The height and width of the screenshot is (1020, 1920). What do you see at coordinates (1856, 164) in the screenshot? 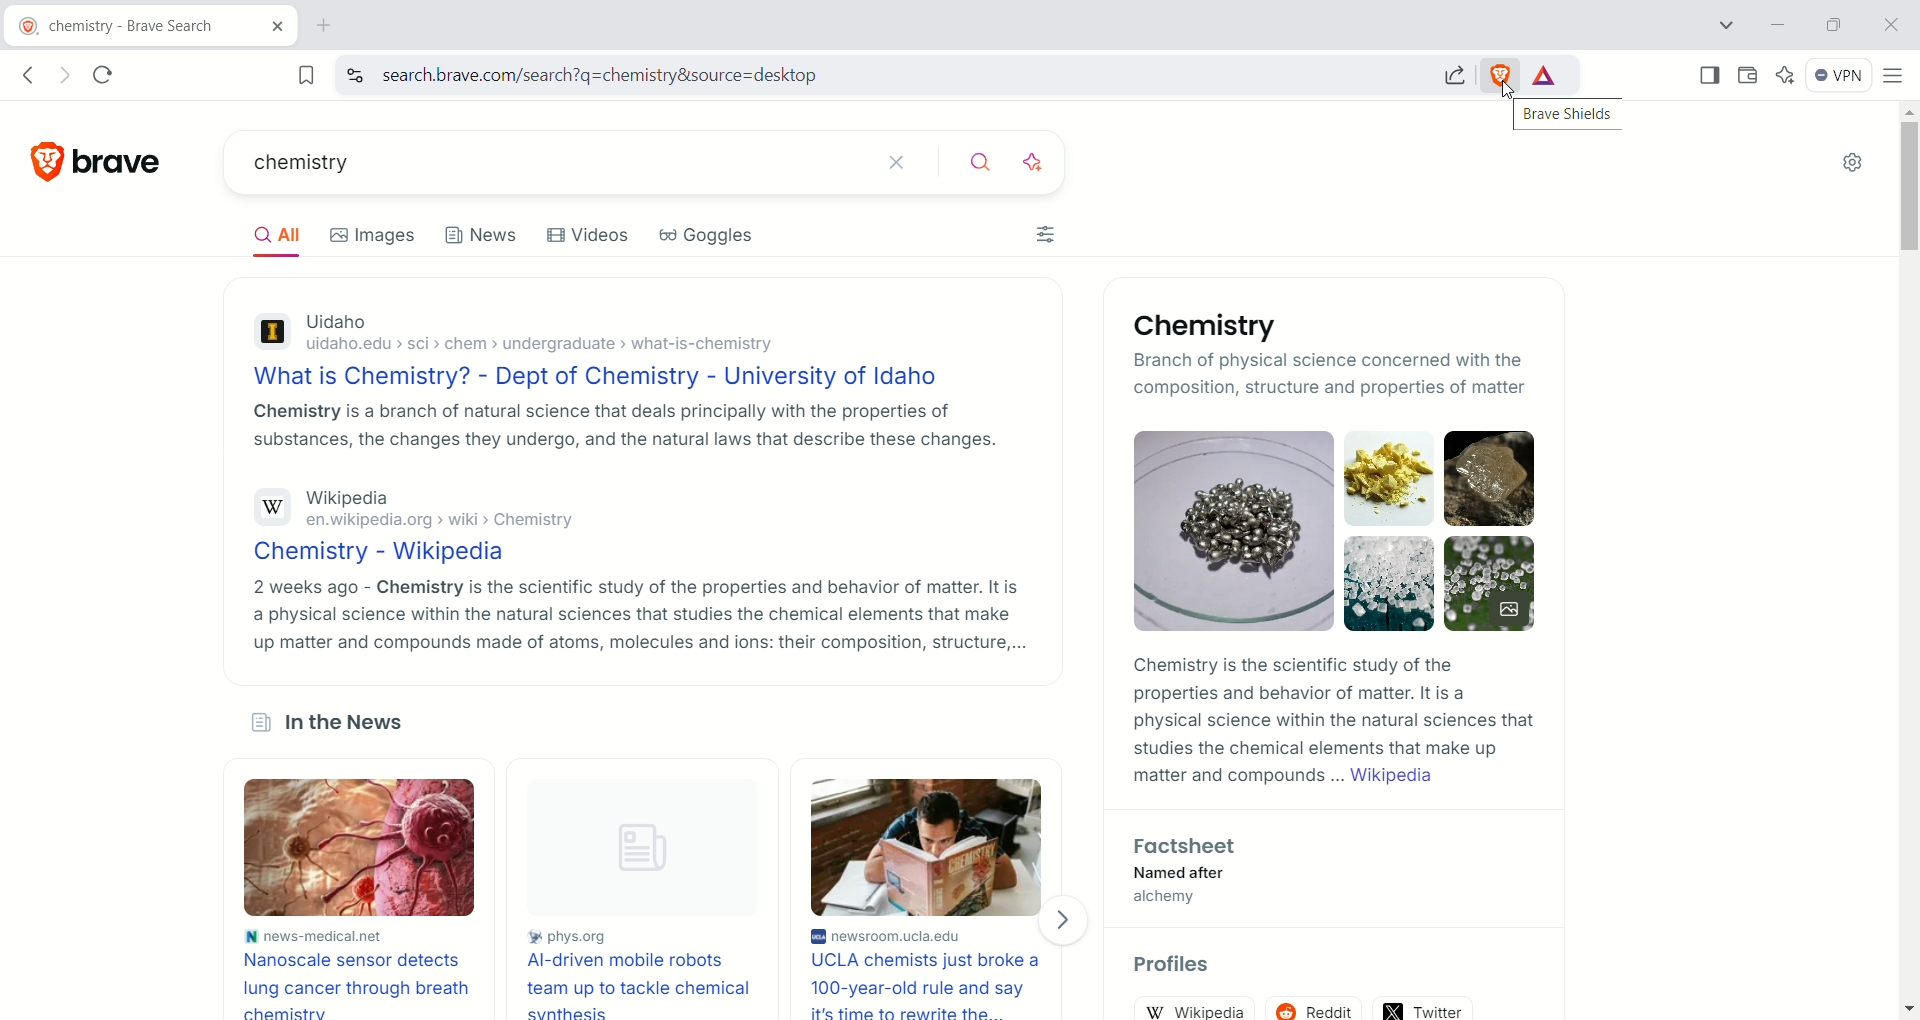
I see `settings` at bounding box center [1856, 164].